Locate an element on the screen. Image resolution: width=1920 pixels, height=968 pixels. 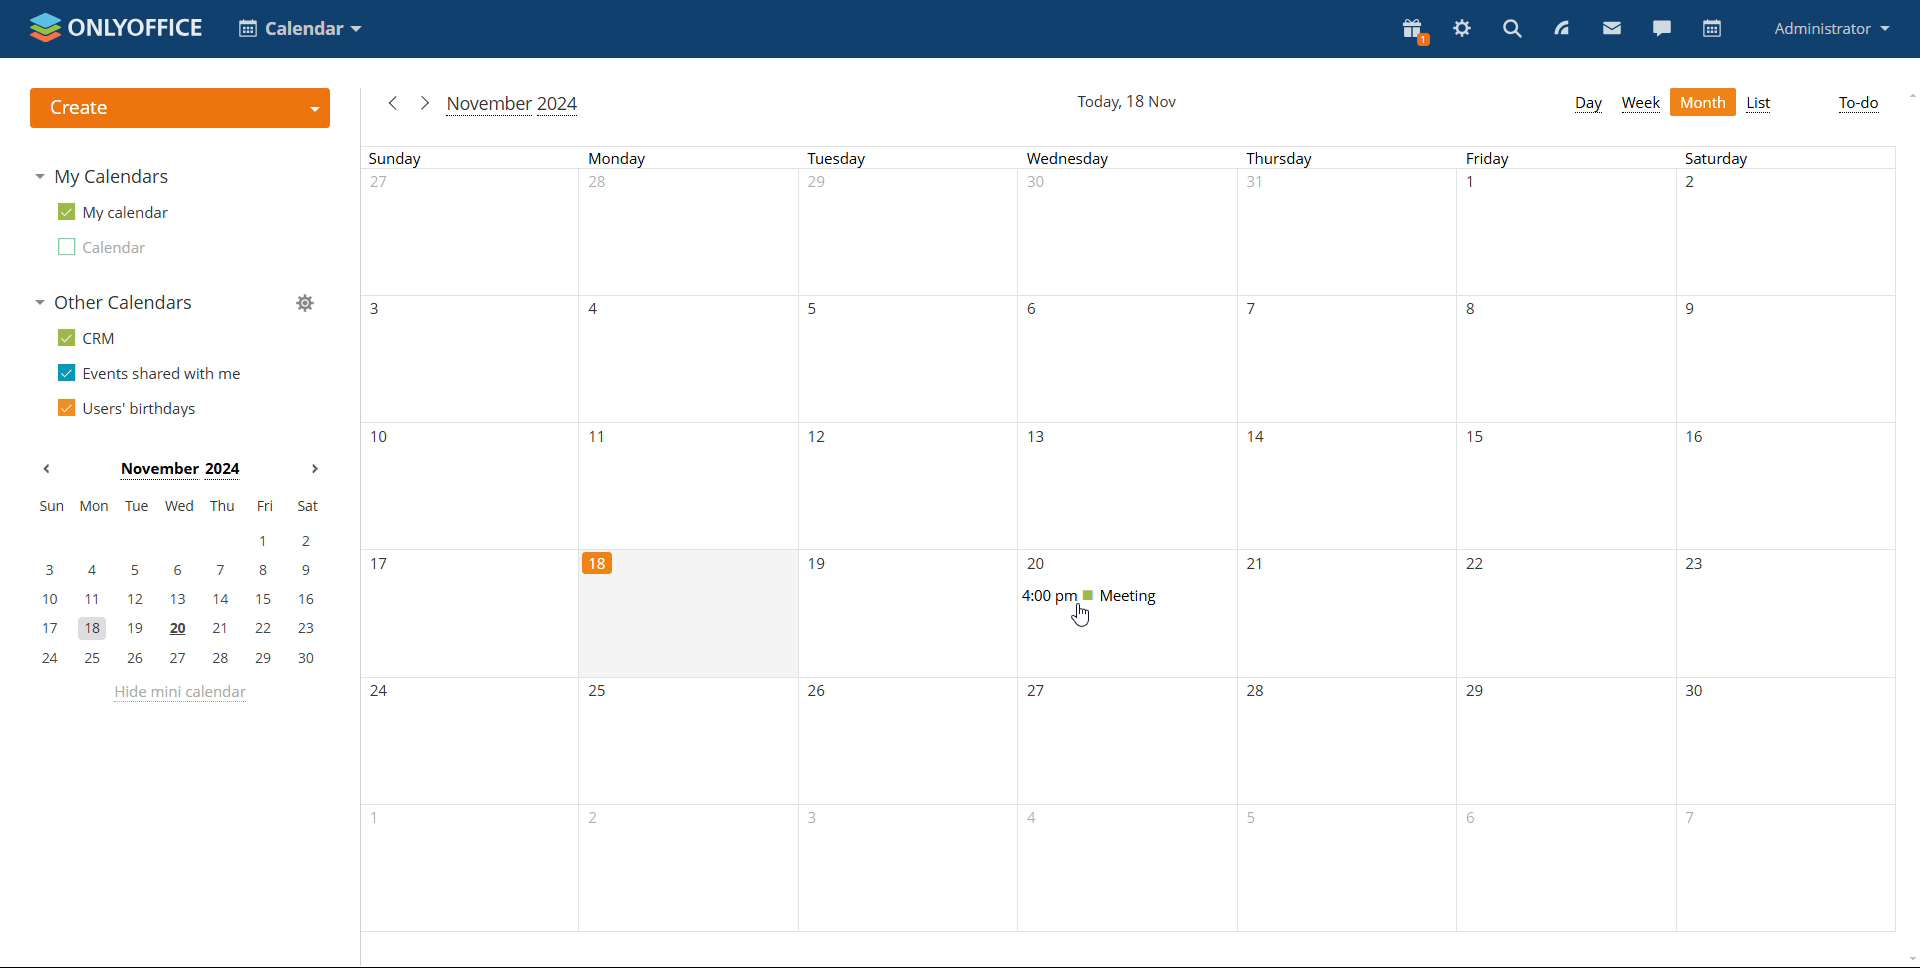
logo is located at coordinates (117, 28).